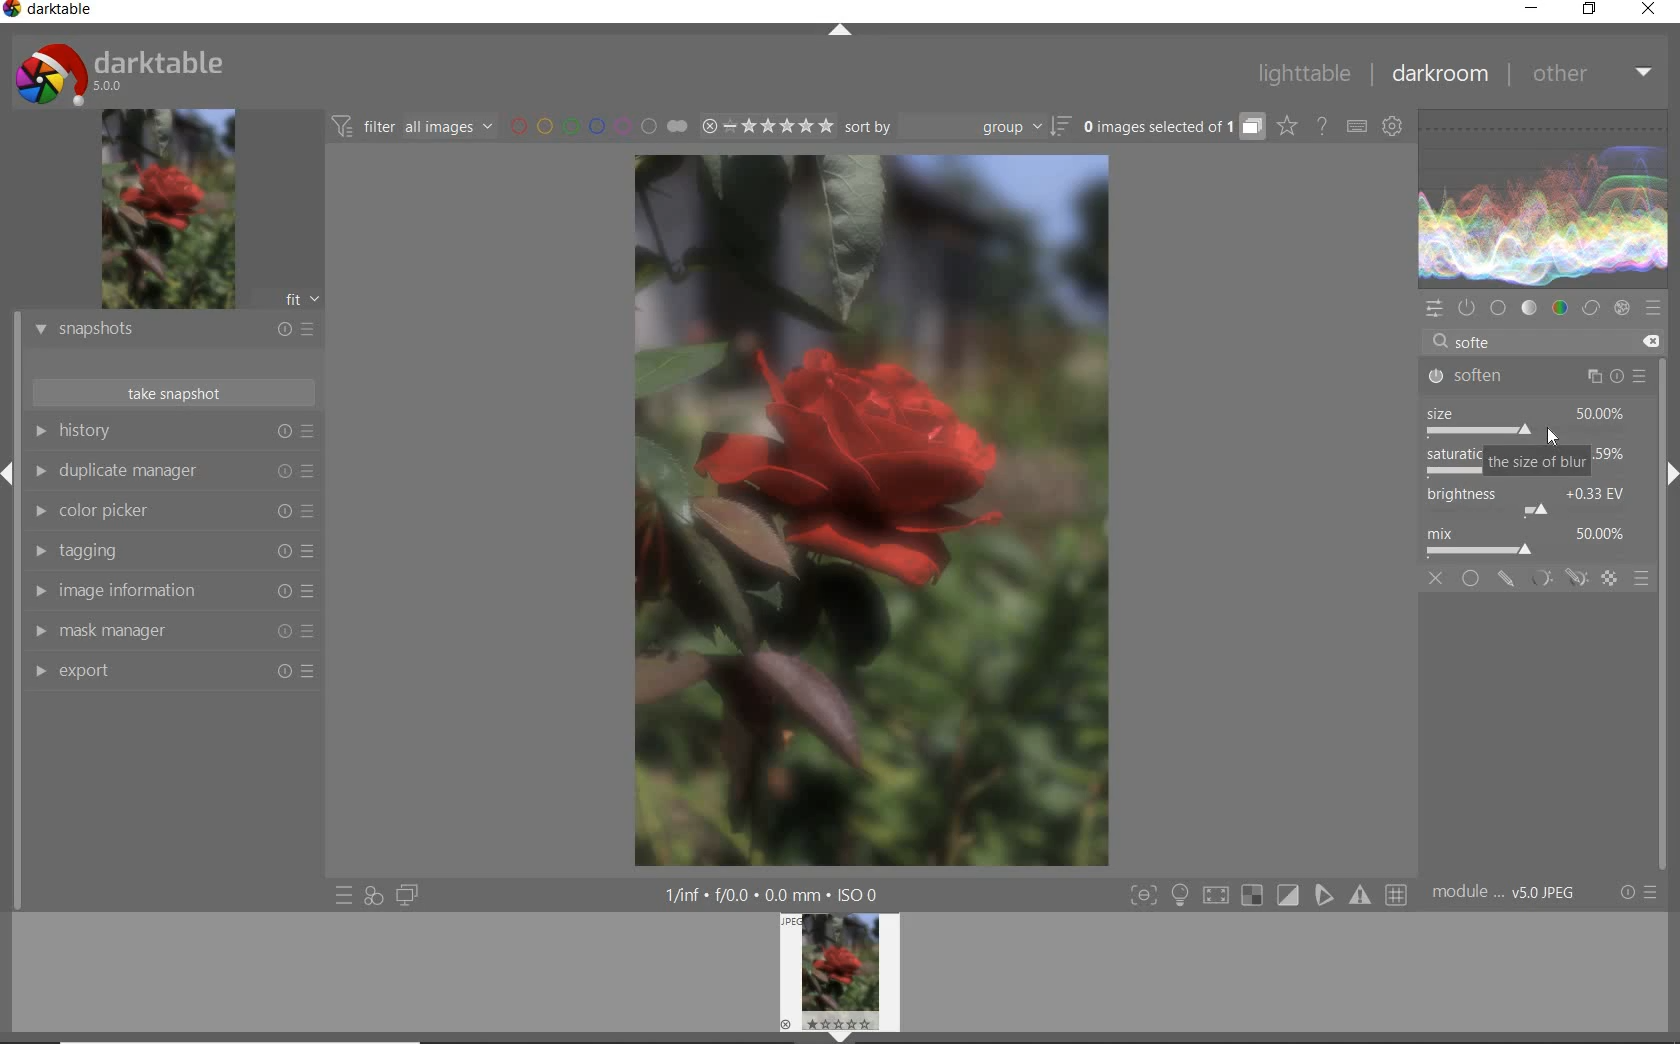  Describe the element at coordinates (172, 472) in the screenshot. I see `duplicate manager` at that location.